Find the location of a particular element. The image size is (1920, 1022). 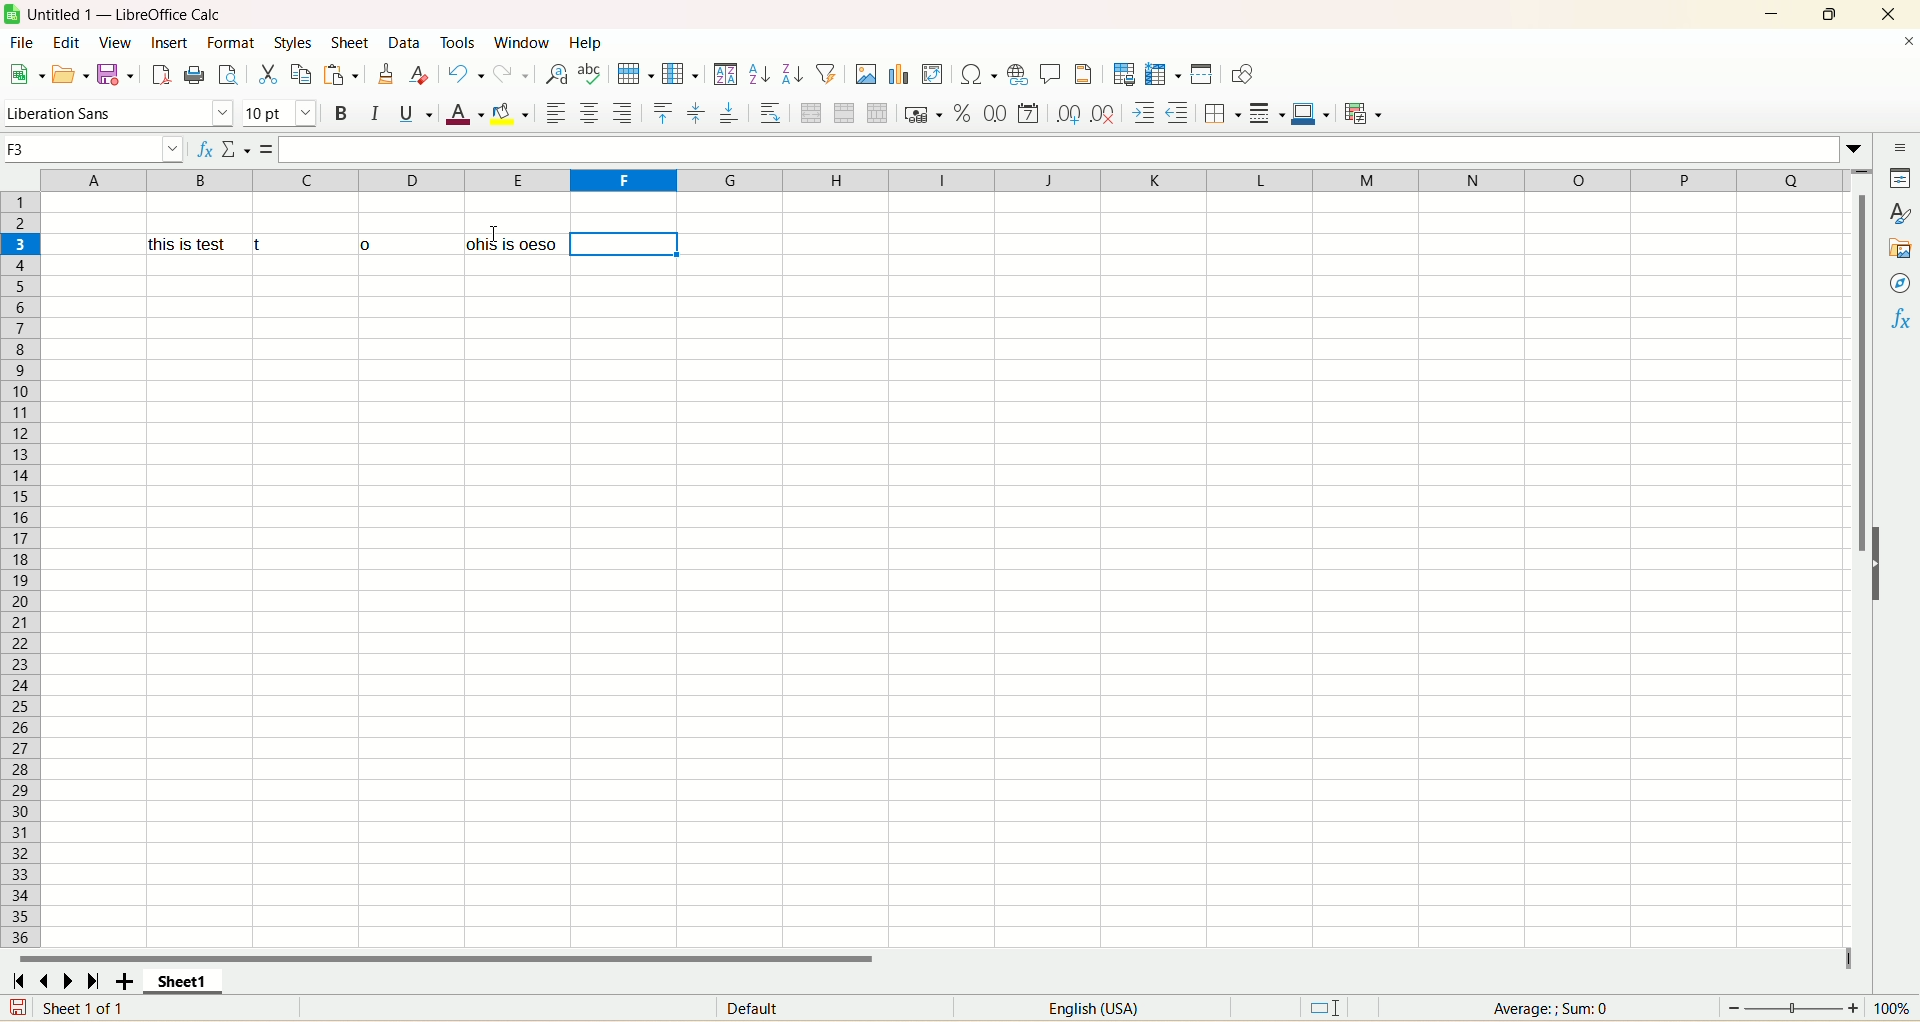

decrease indent is located at coordinates (1177, 114).